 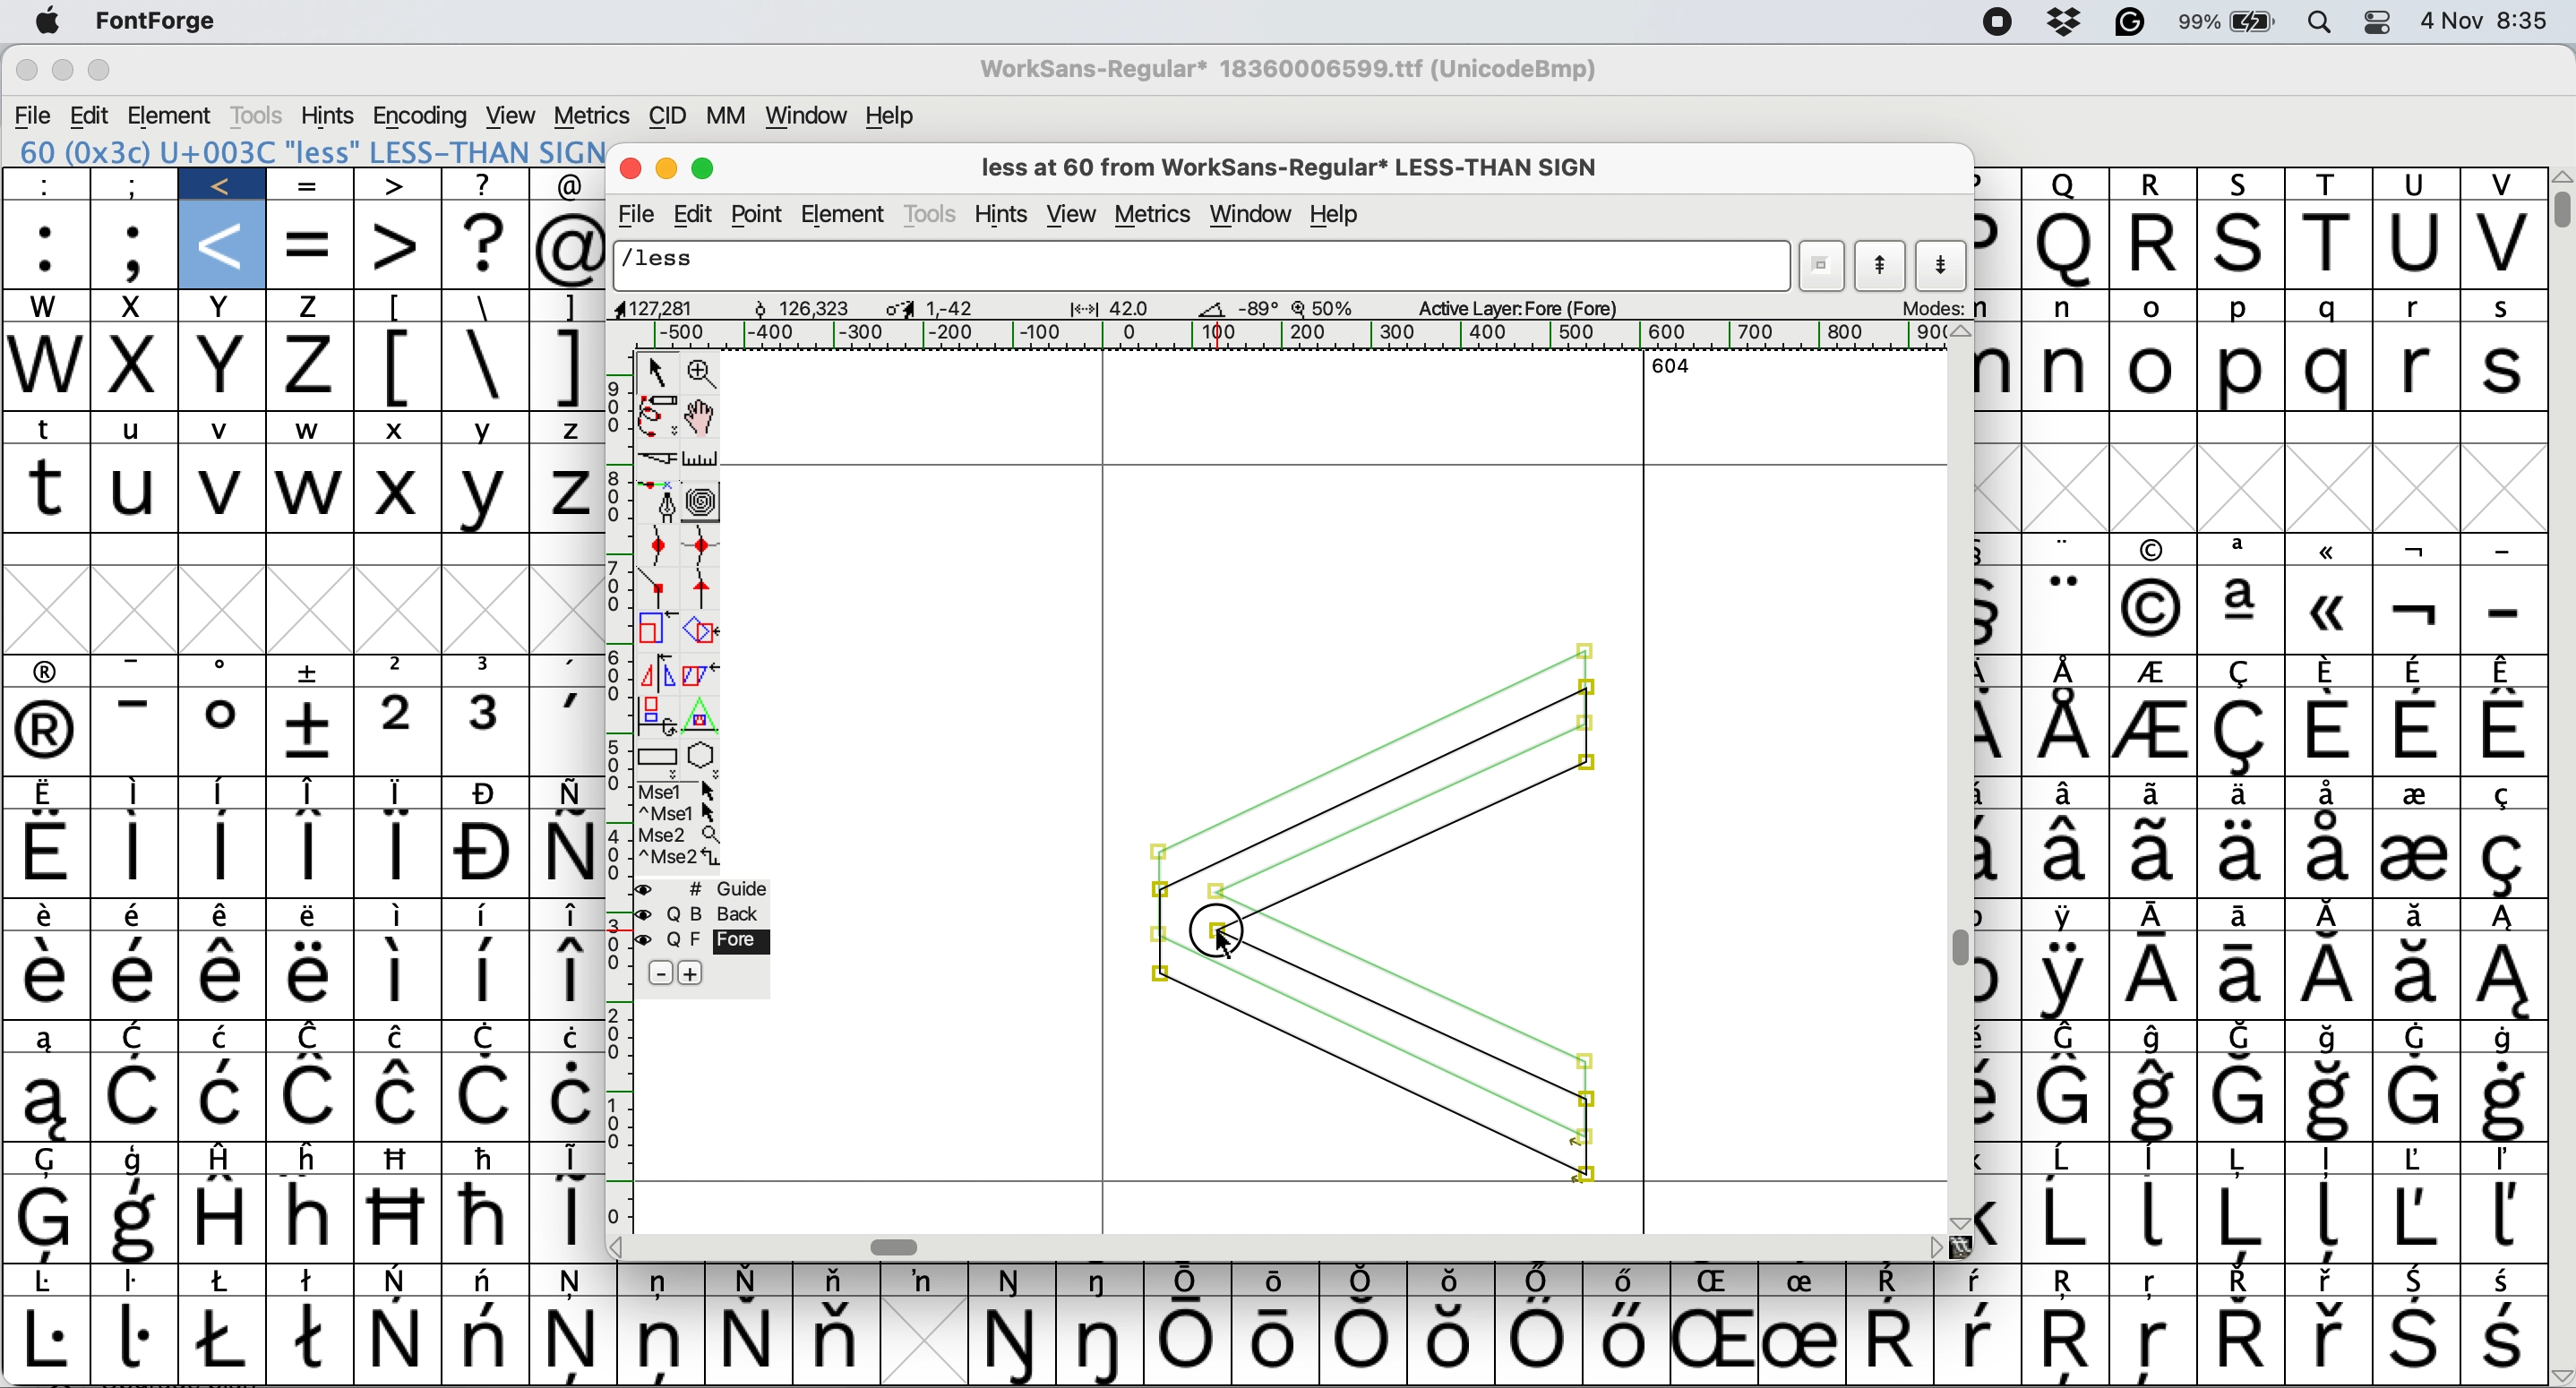 What do you see at coordinates (2504, 610) in the screenshot?
I see `-` at bounding box center [2504, 610].